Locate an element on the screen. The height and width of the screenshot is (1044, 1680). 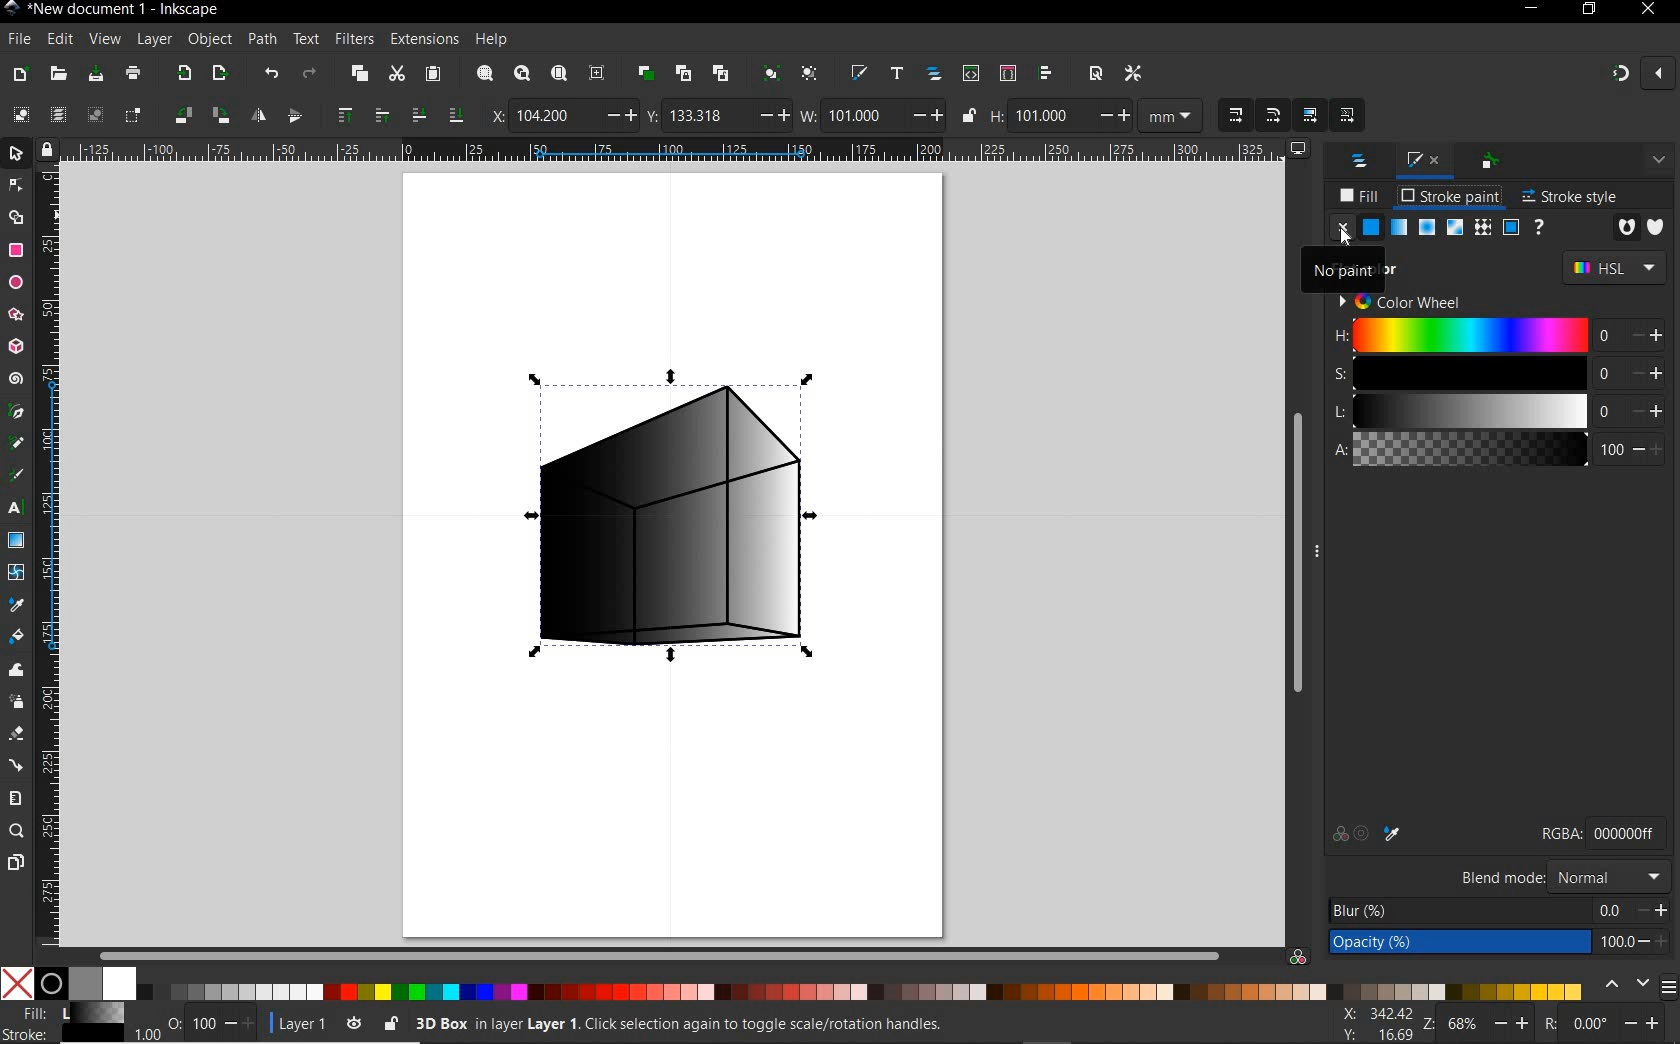
HELP is located at coordinates (494, 39).